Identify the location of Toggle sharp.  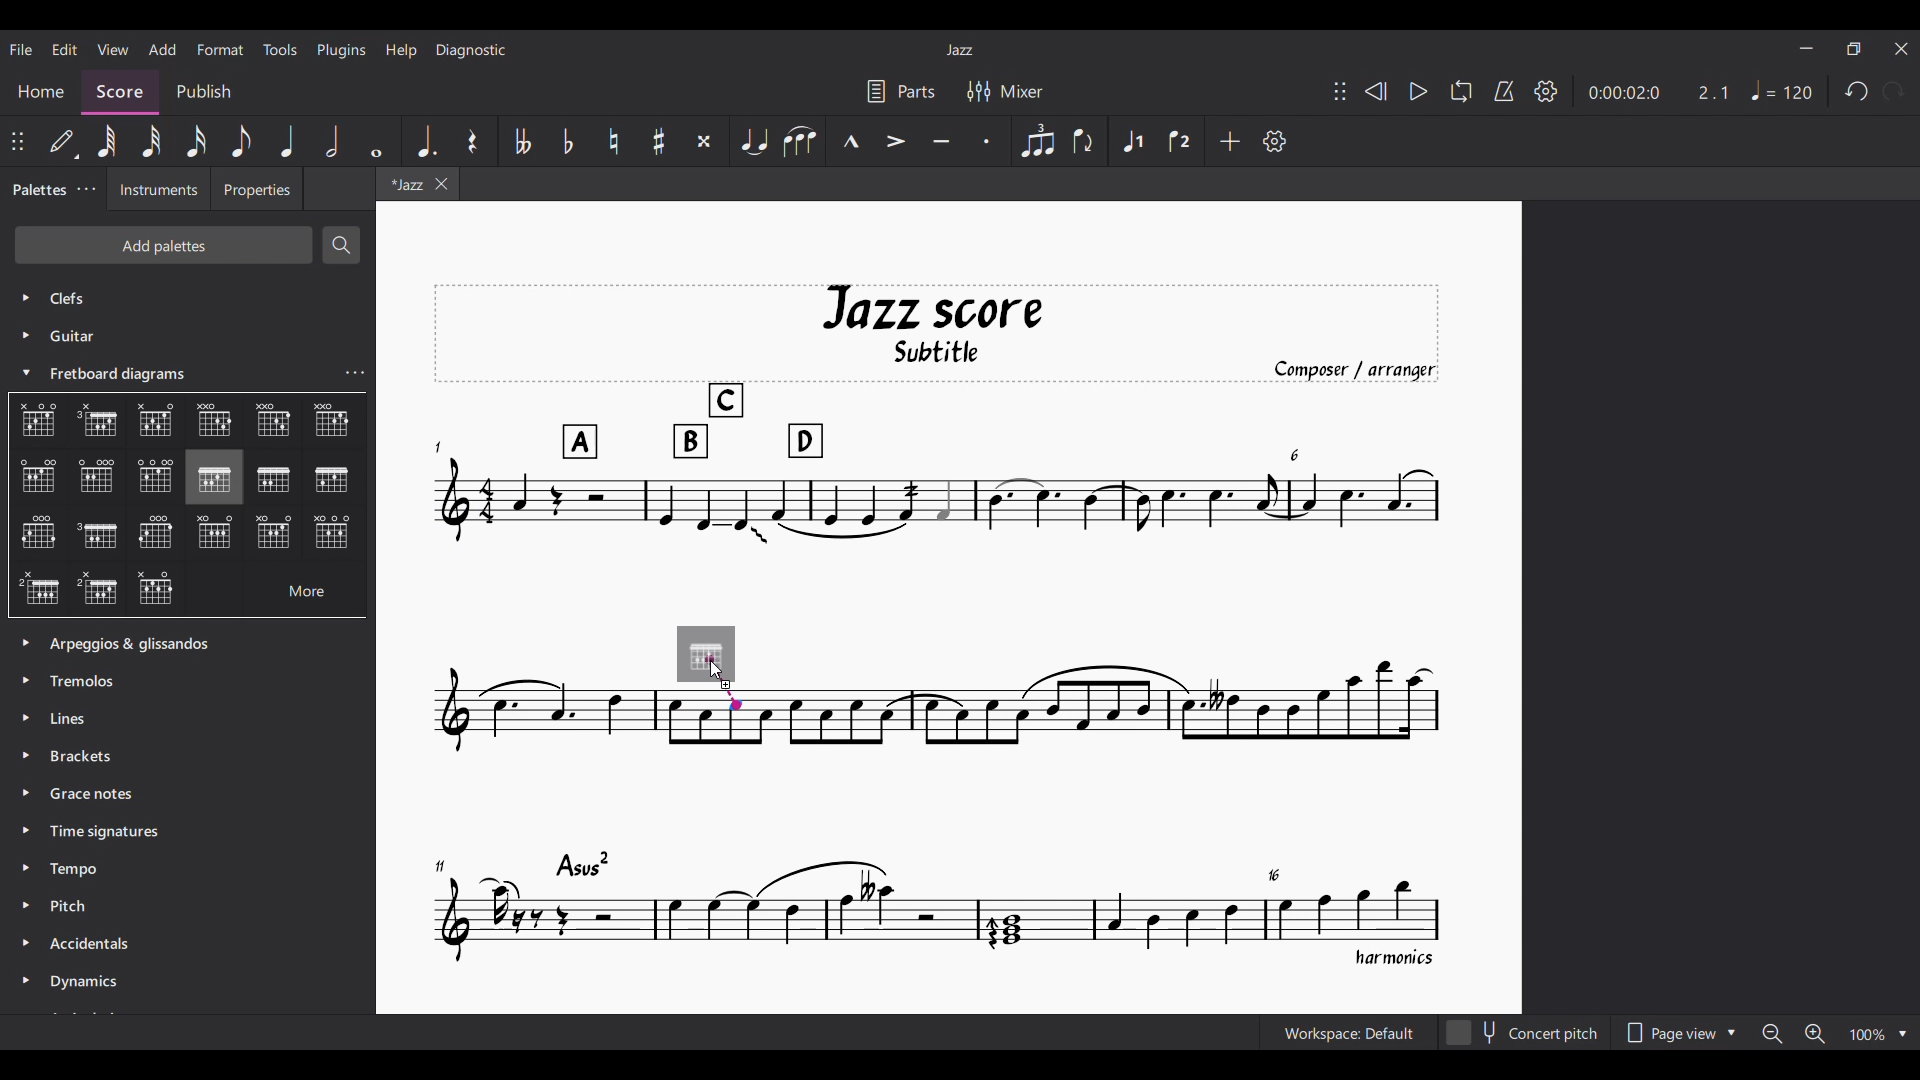
(659, 141).